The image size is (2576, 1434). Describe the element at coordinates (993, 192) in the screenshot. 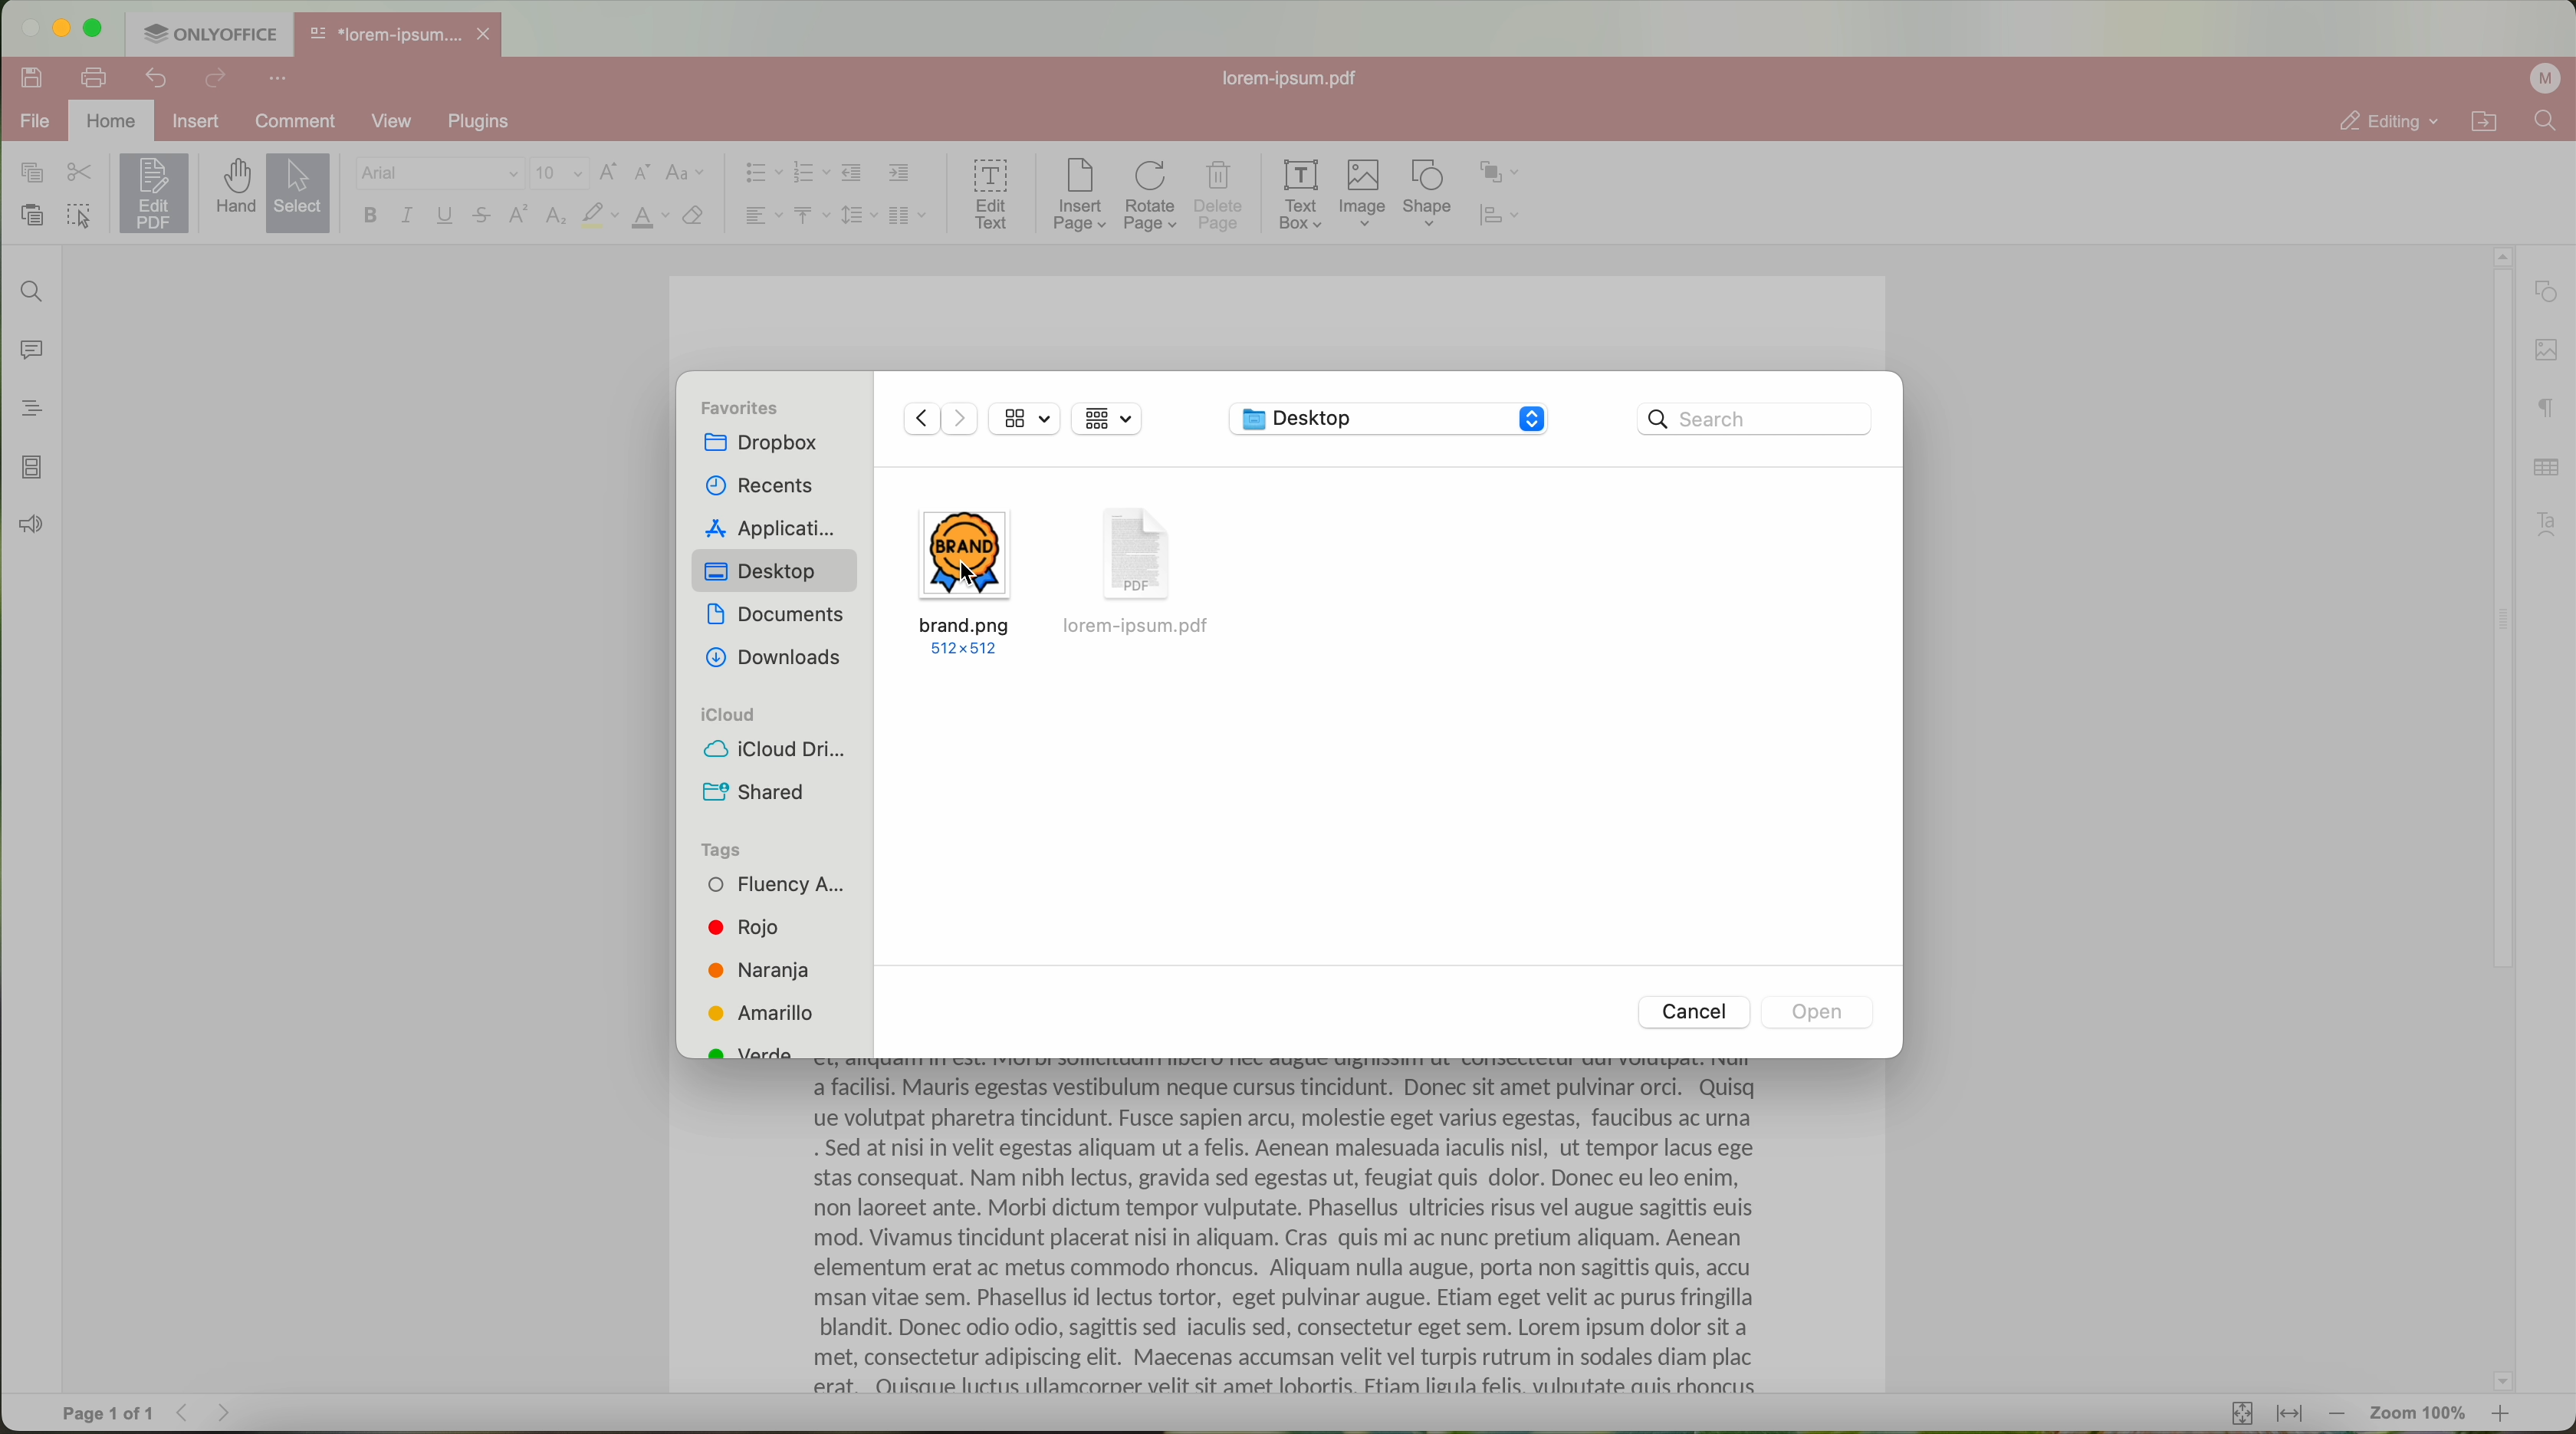

I see `edit text` at that location.